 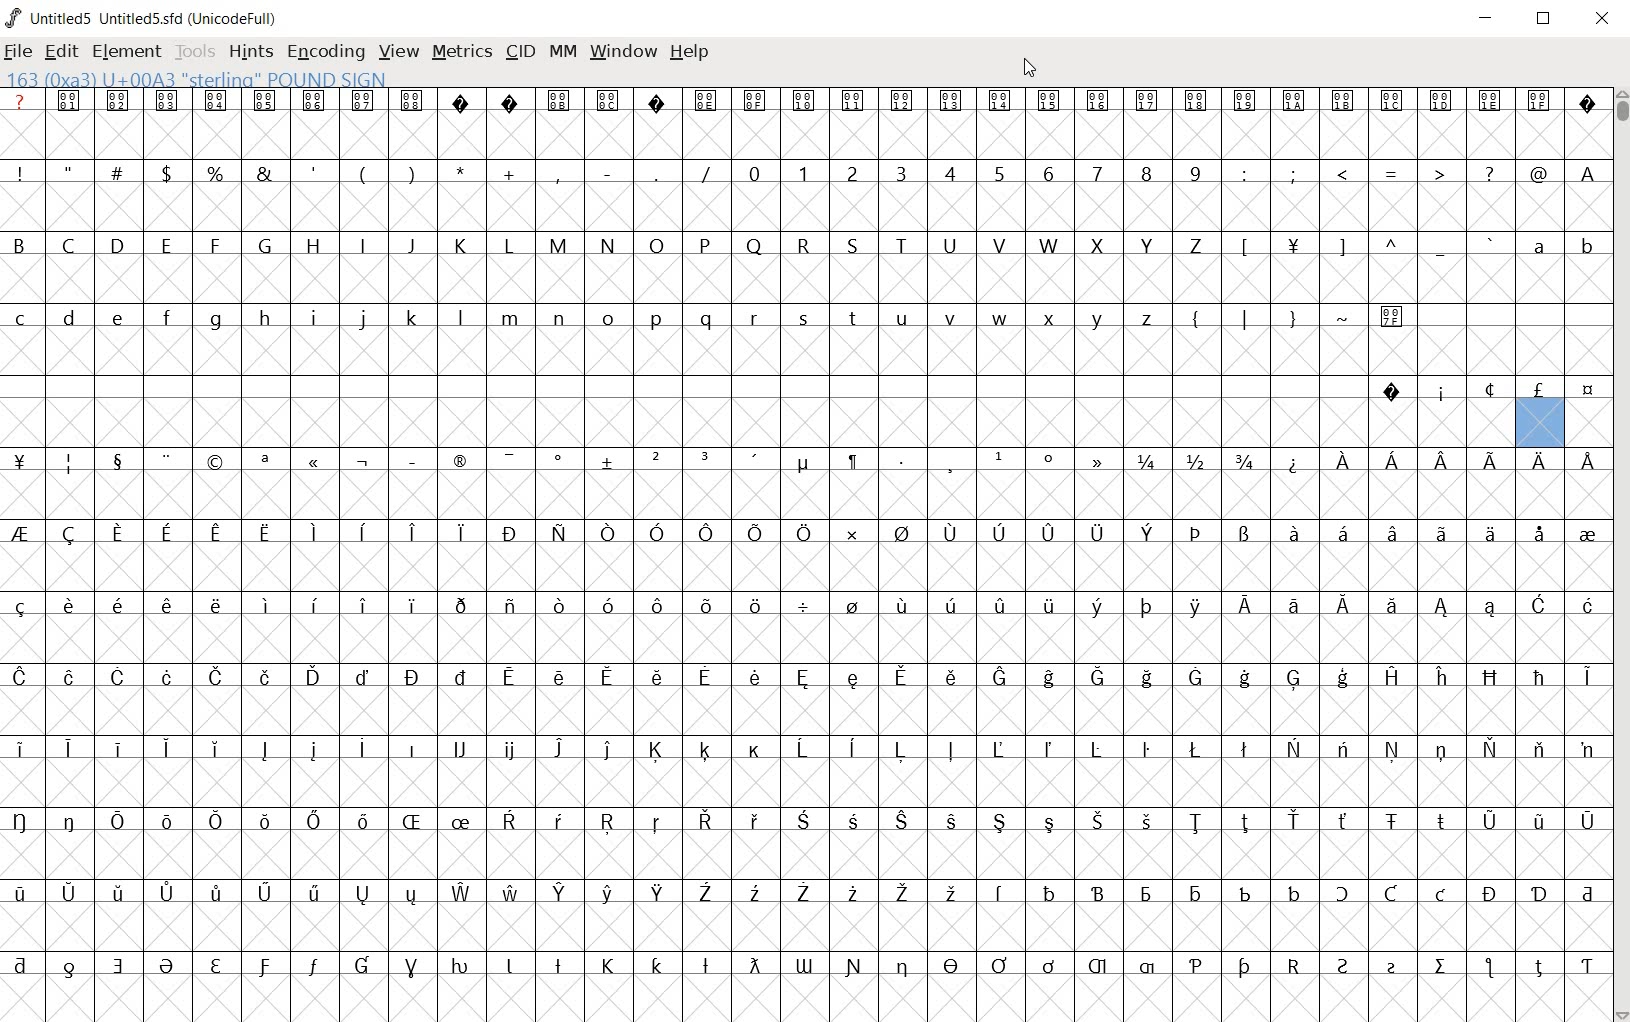 What do you see at coordinates (1341, 607) in the screenshot?
I see `Symbol` at bounding box center [1341, 607].